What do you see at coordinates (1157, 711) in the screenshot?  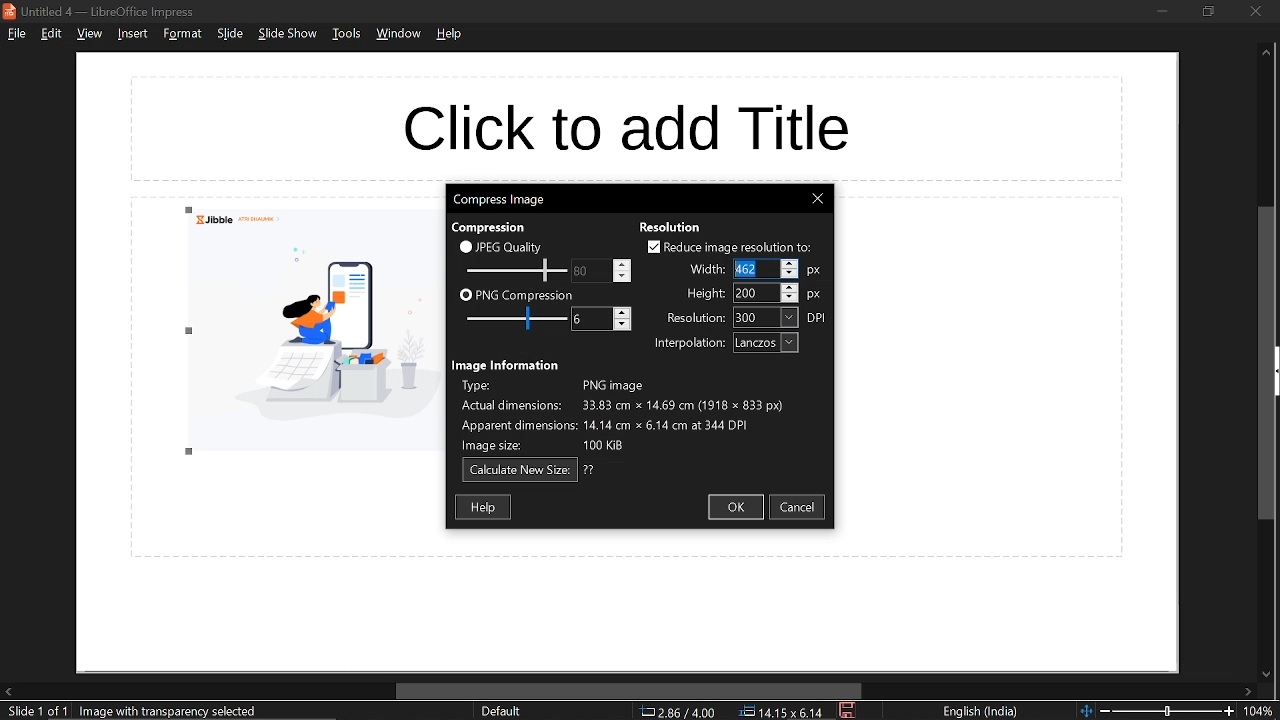 I see `change zoom` at bounding box center [1157, 711].